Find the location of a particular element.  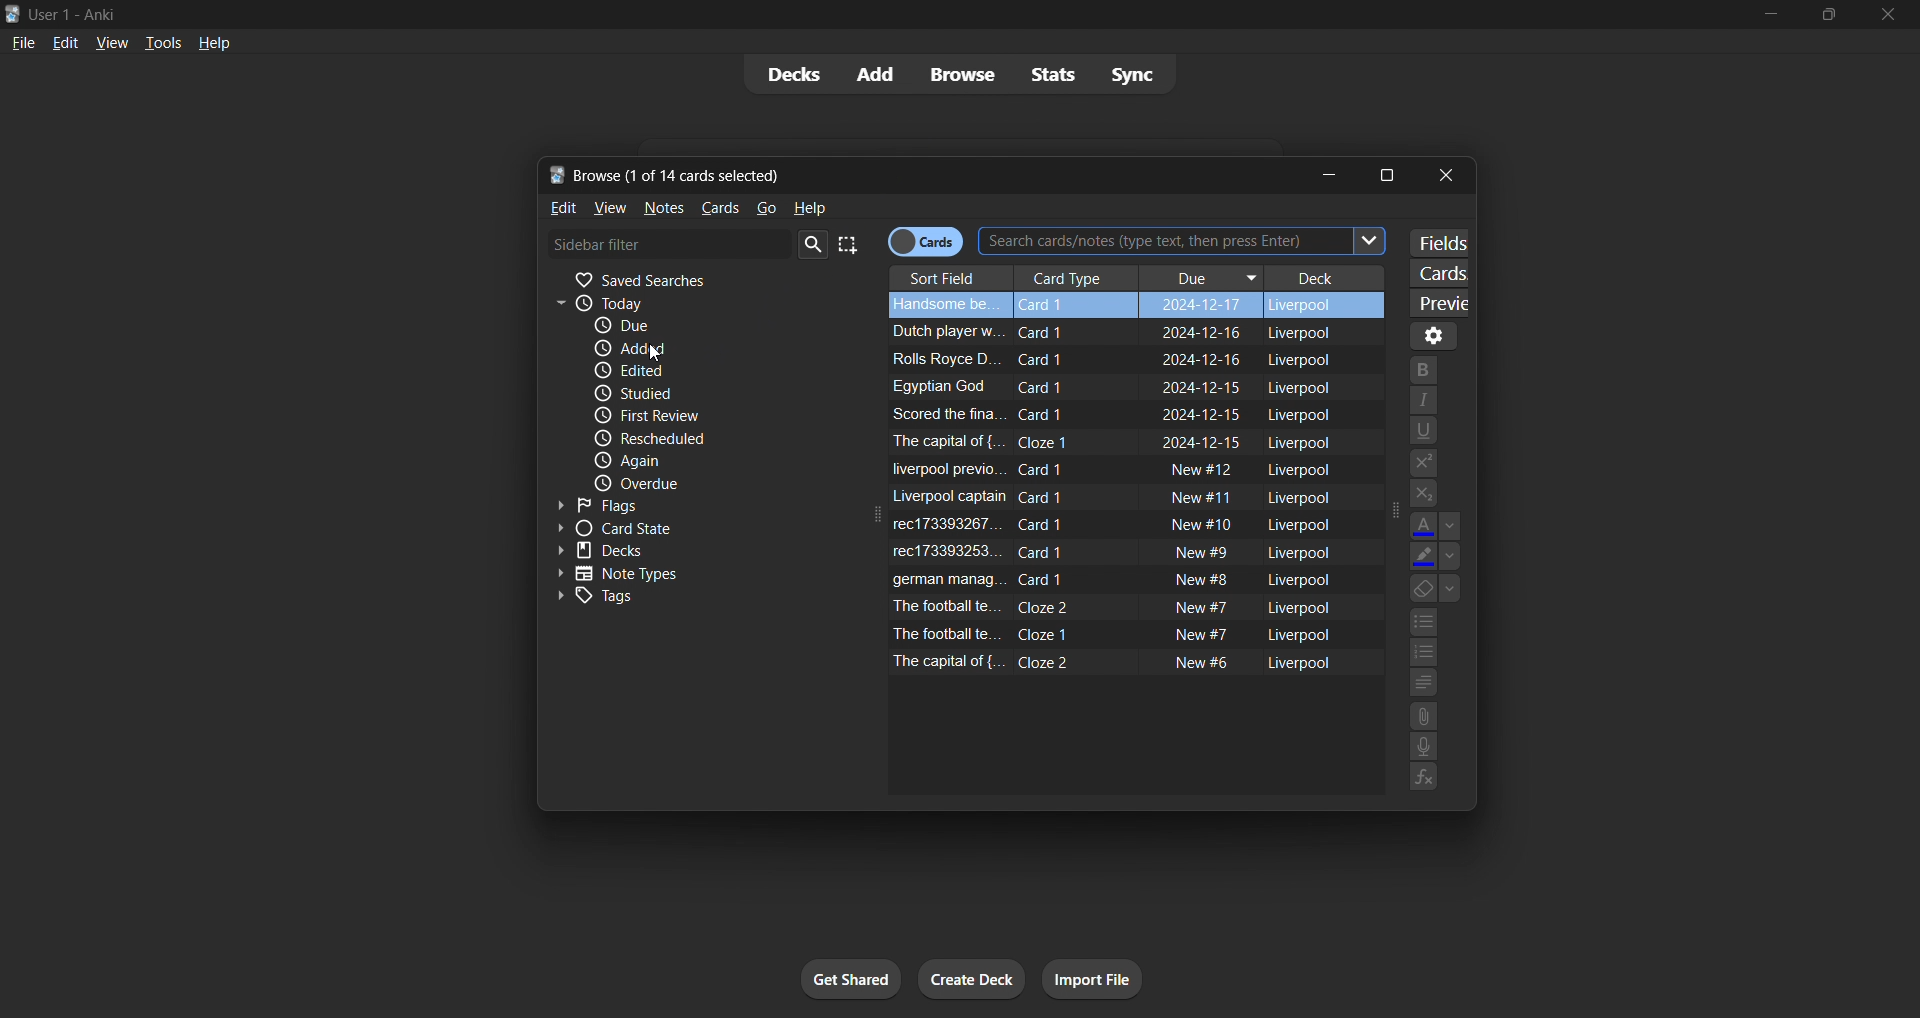

edit is located at coordinates (556, 209).